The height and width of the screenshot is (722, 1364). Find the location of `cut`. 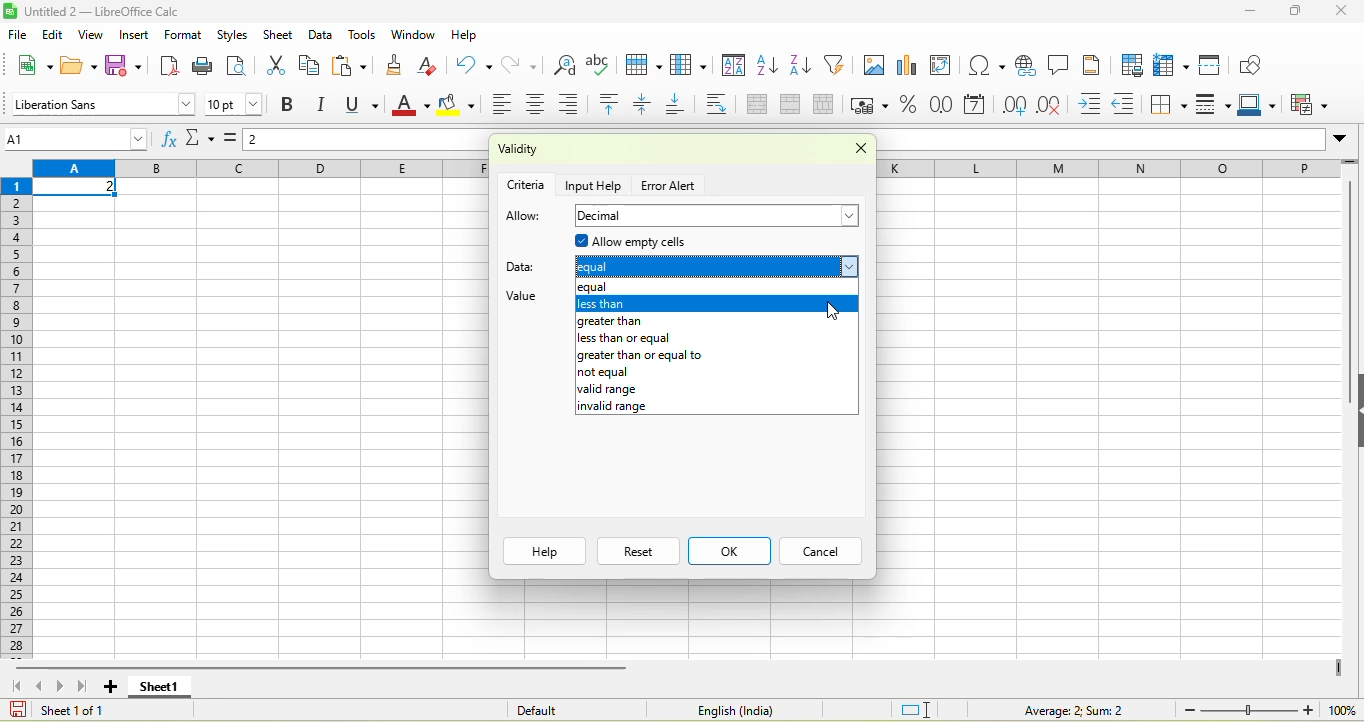

cut is located at coordinates (273, 67).